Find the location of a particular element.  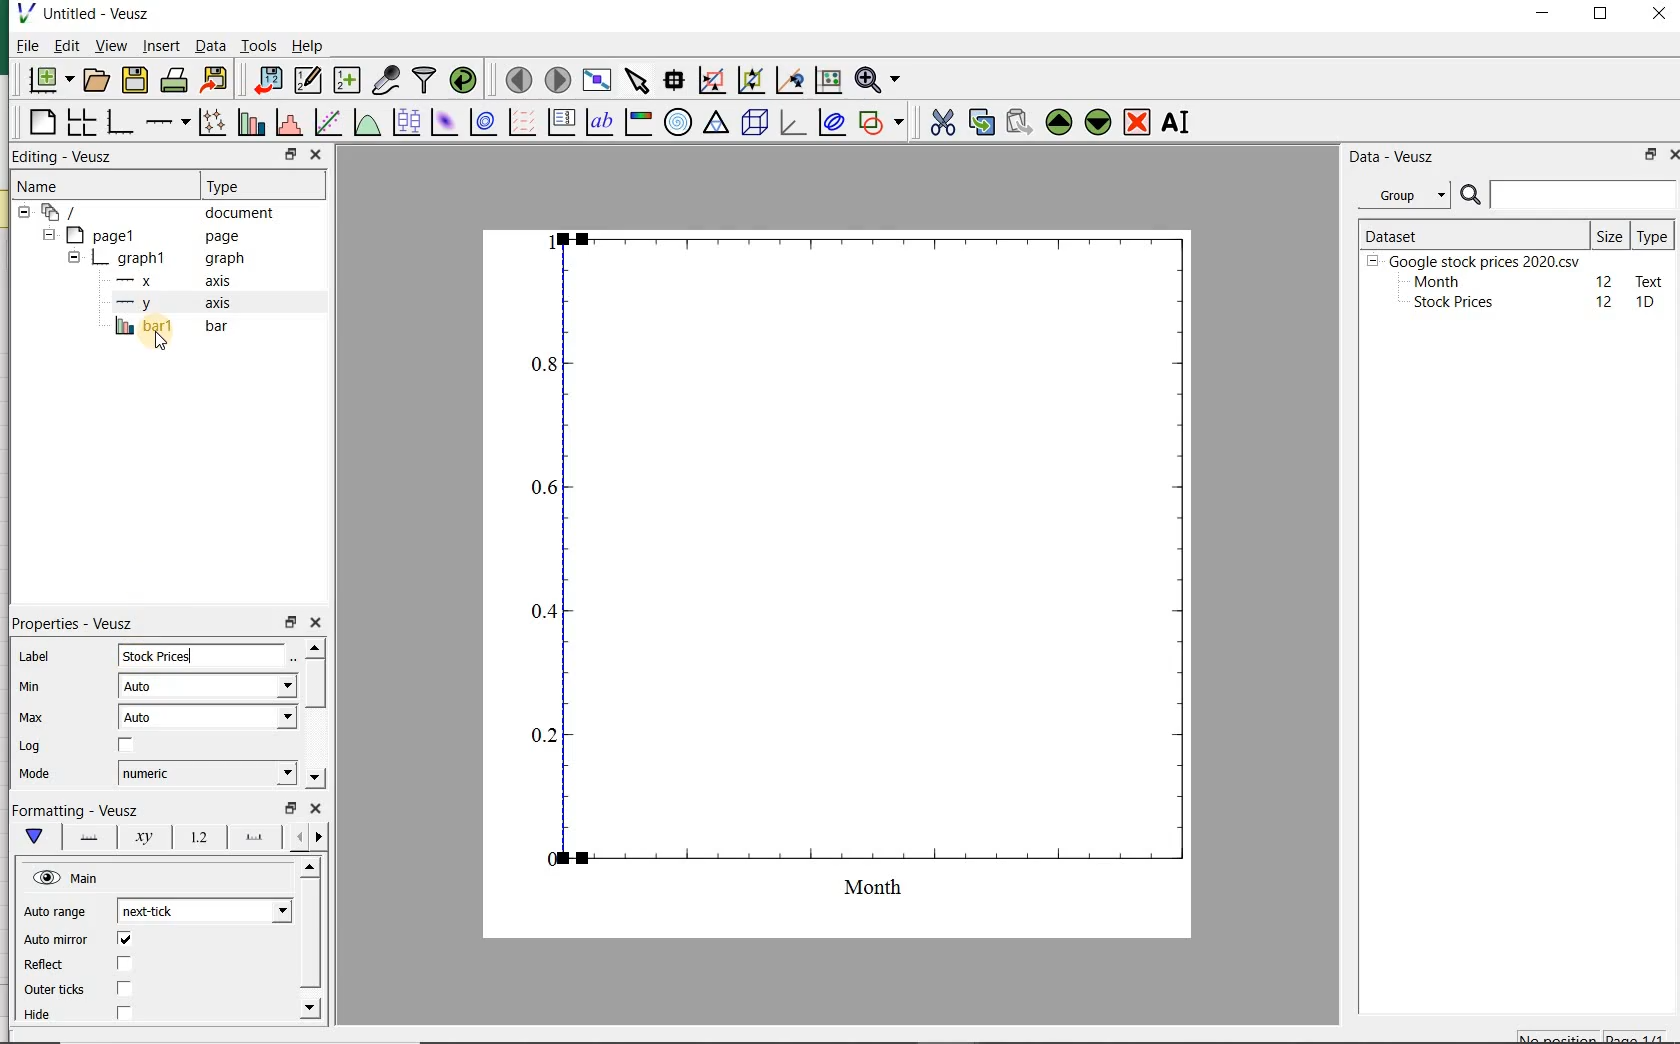

base graph is located at coordinates (119, 123).